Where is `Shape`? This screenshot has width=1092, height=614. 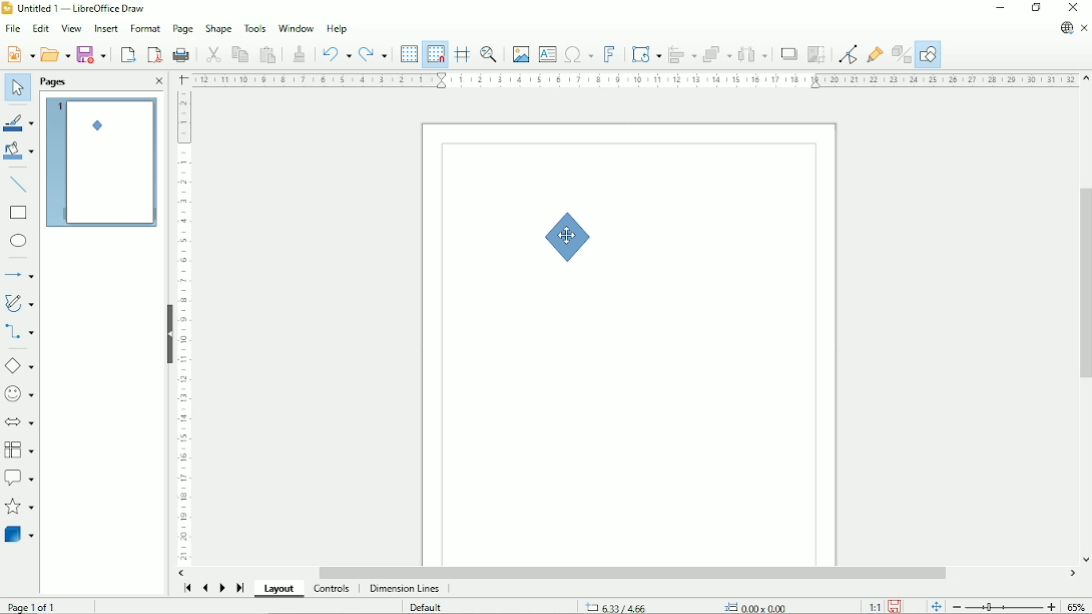 Shape is located at coordinates (218, 28).